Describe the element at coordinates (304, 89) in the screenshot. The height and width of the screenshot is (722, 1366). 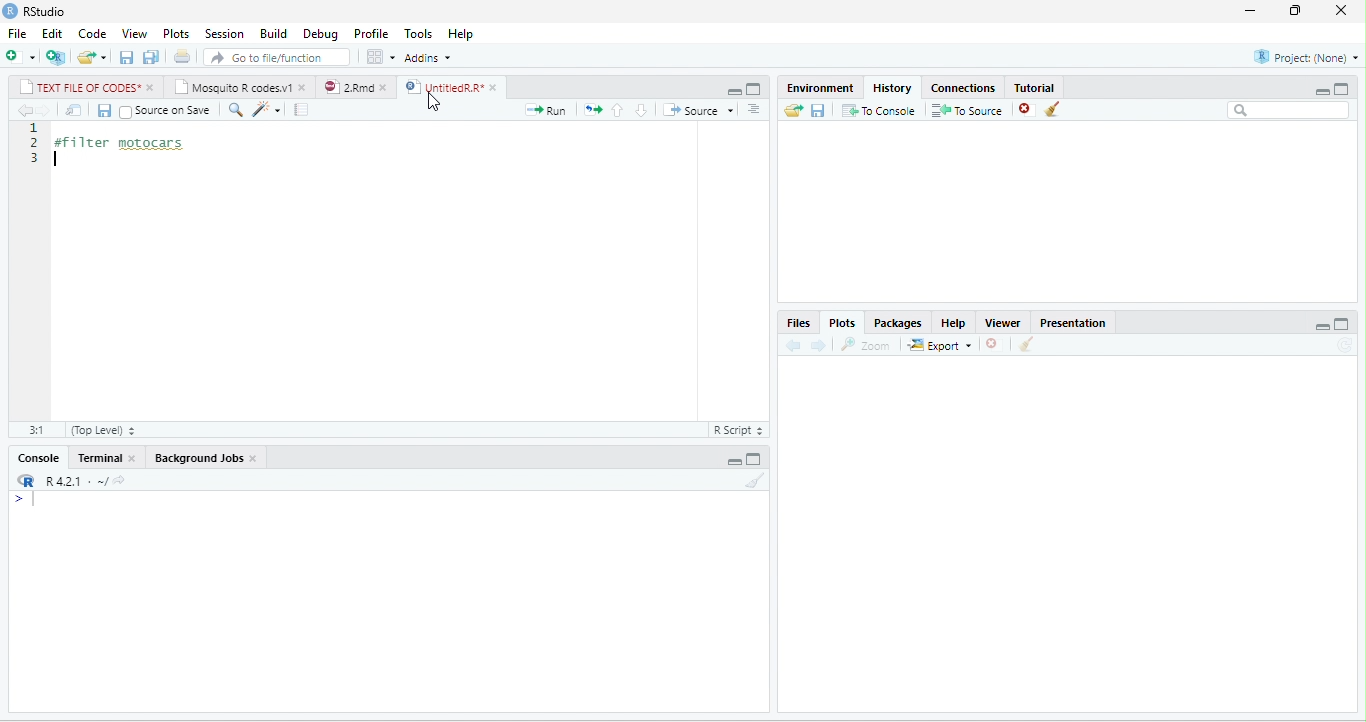
I see `close` at that location.